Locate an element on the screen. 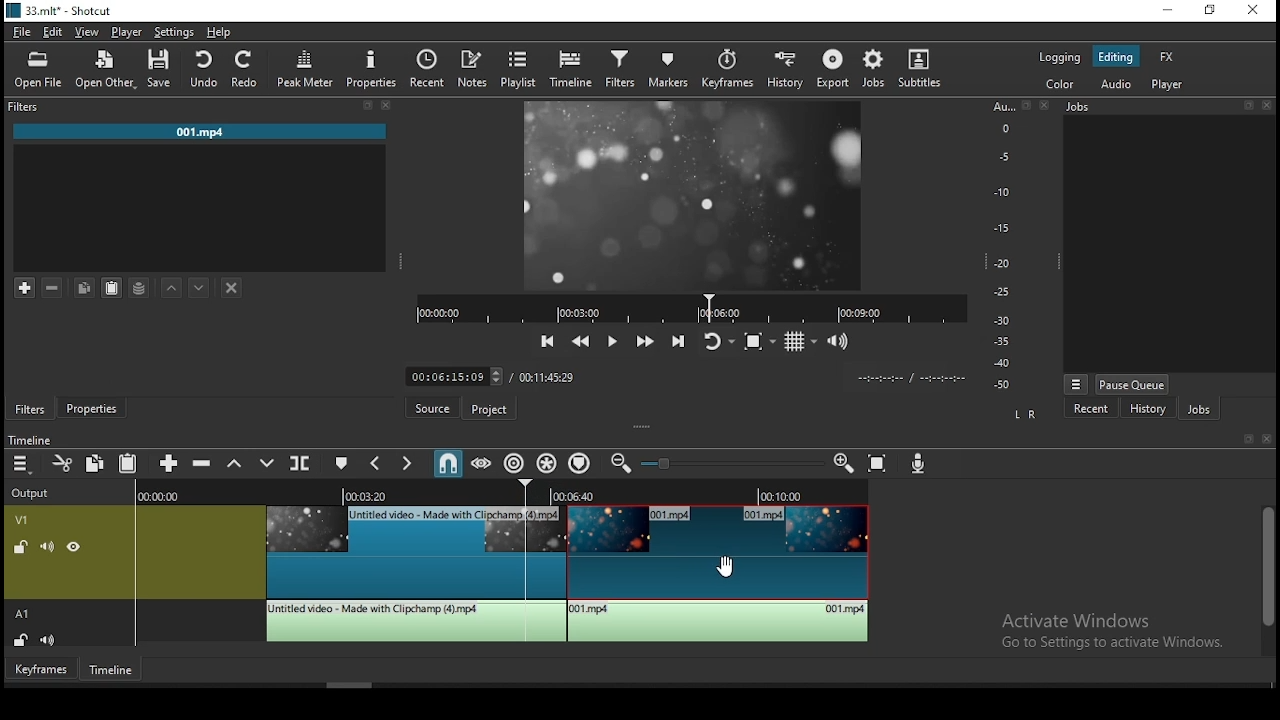 This screenshot has height=720, width=1280. 001.mp4 is located at coordinates (203, 132).